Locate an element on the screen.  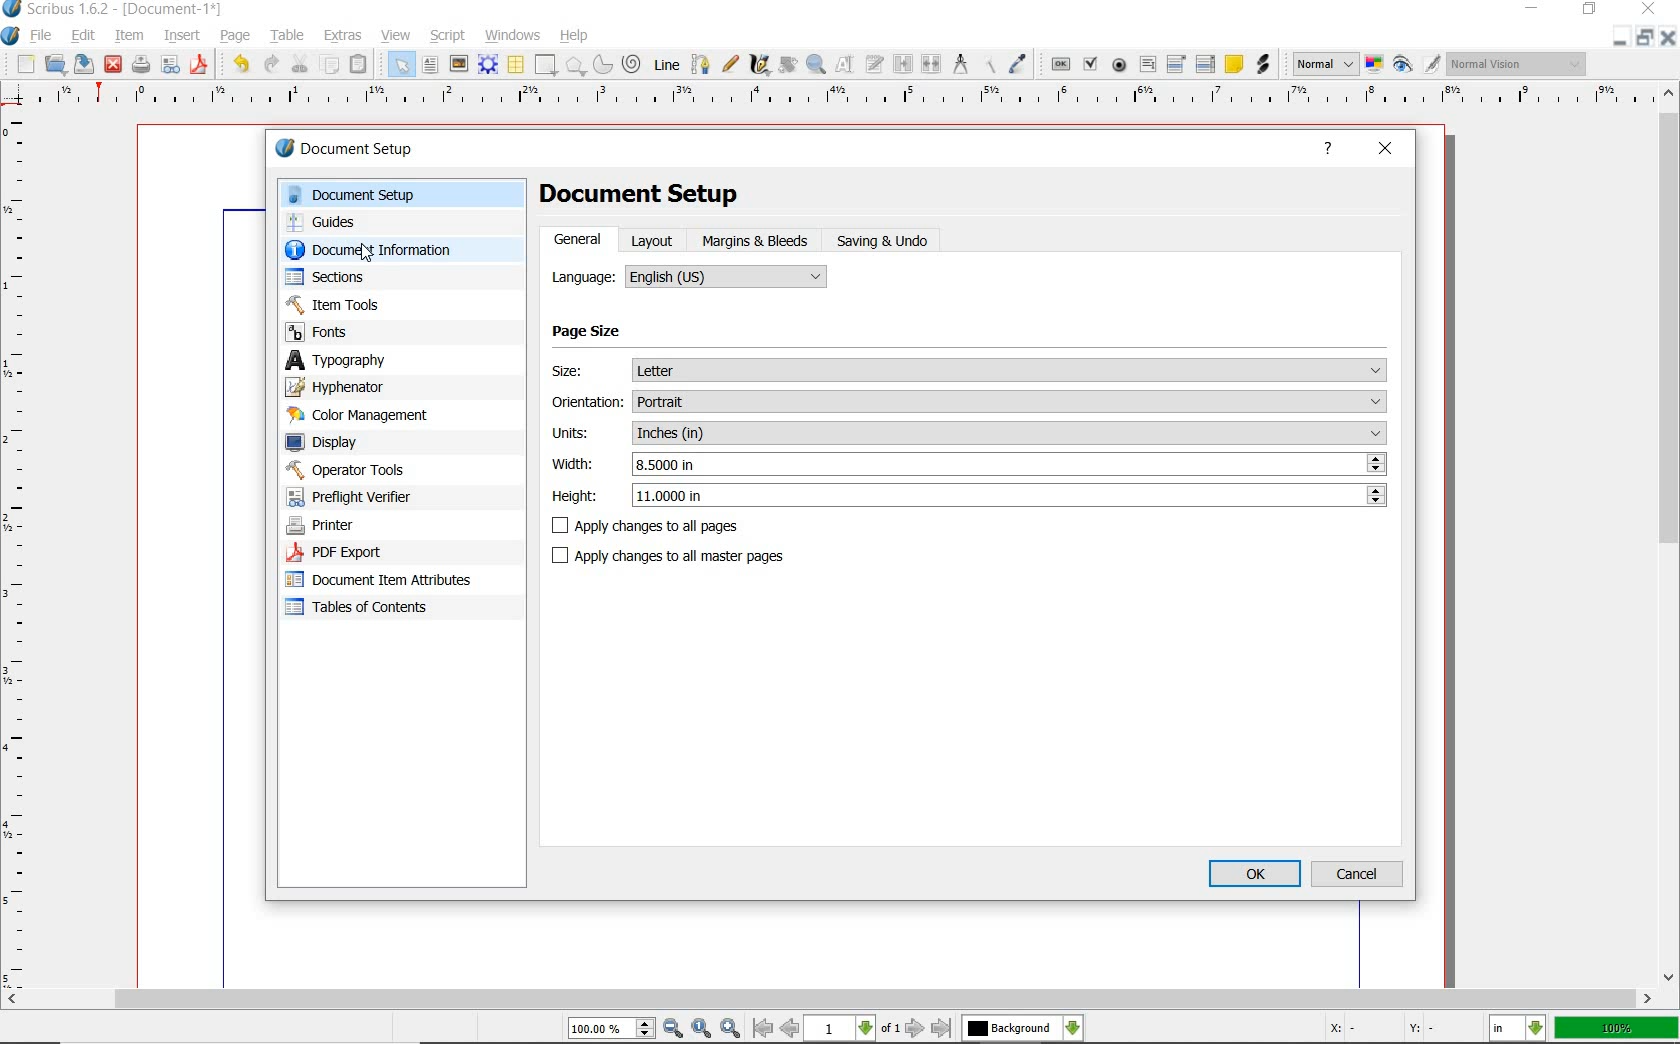
tables of contents is located at coordinates (370, 609).